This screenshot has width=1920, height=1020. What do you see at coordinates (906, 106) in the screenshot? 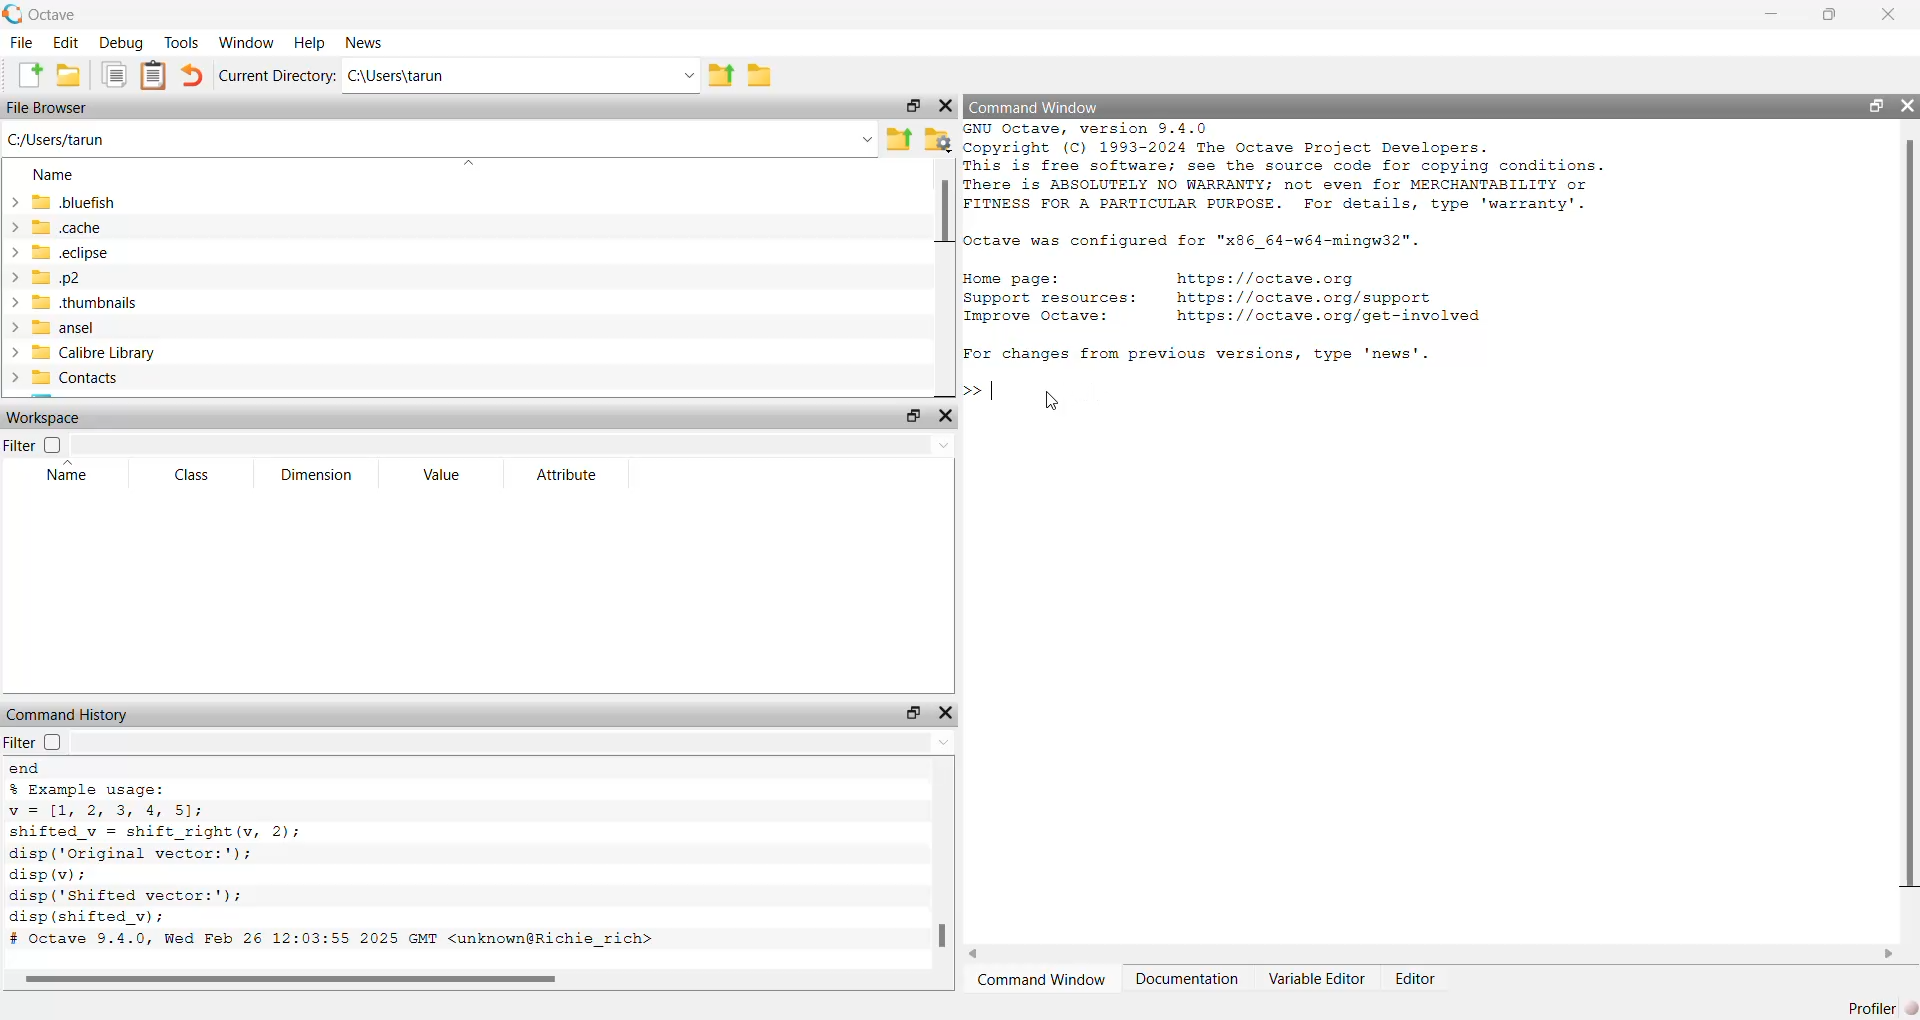
I see `unlock widget` at bounding box center [906, 106].